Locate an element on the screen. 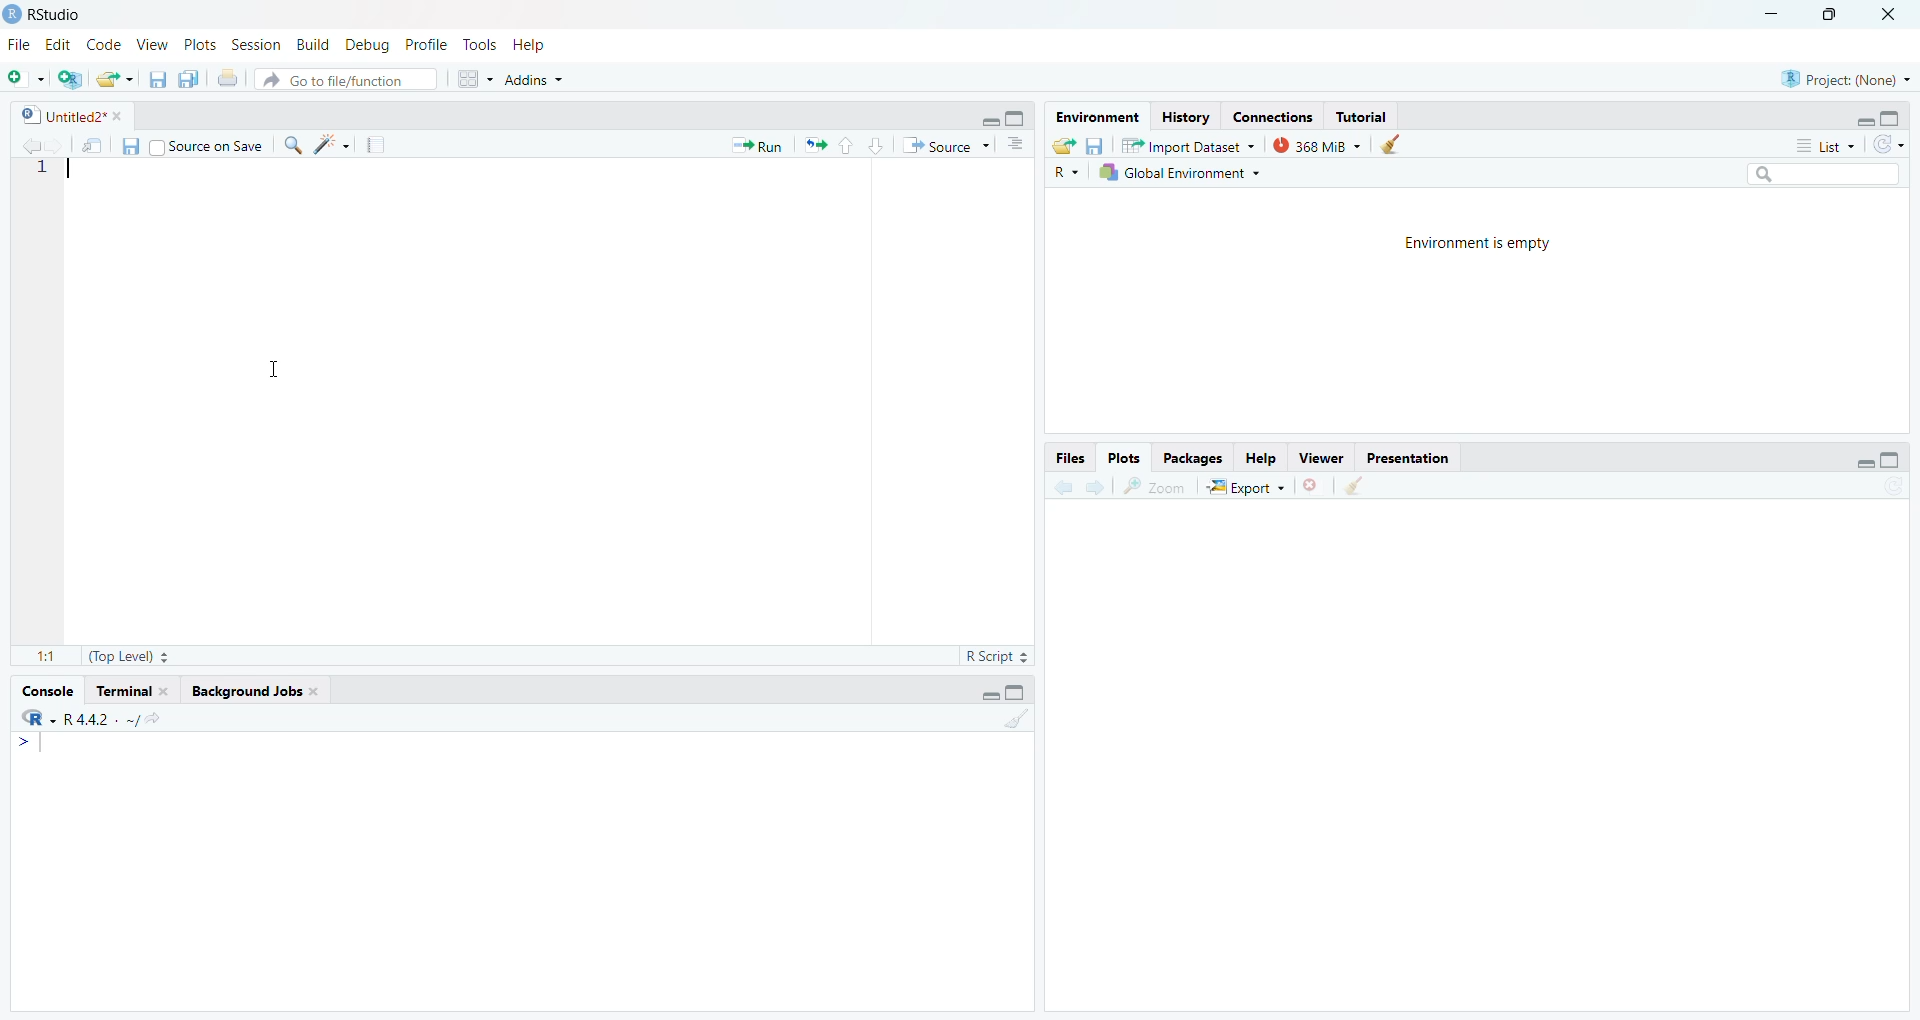 The image size is (1920, 1020). Packages is located at coordinates (1184, 456).